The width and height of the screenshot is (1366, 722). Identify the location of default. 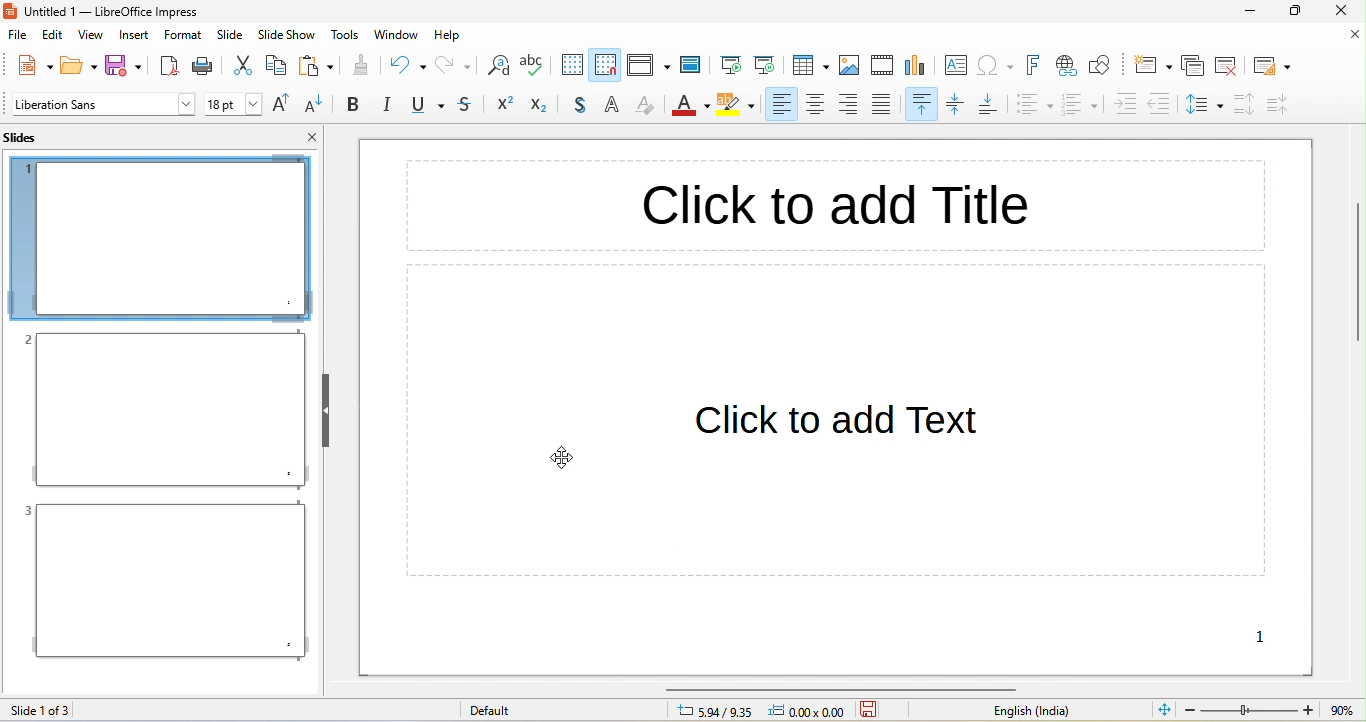
(502, 711).